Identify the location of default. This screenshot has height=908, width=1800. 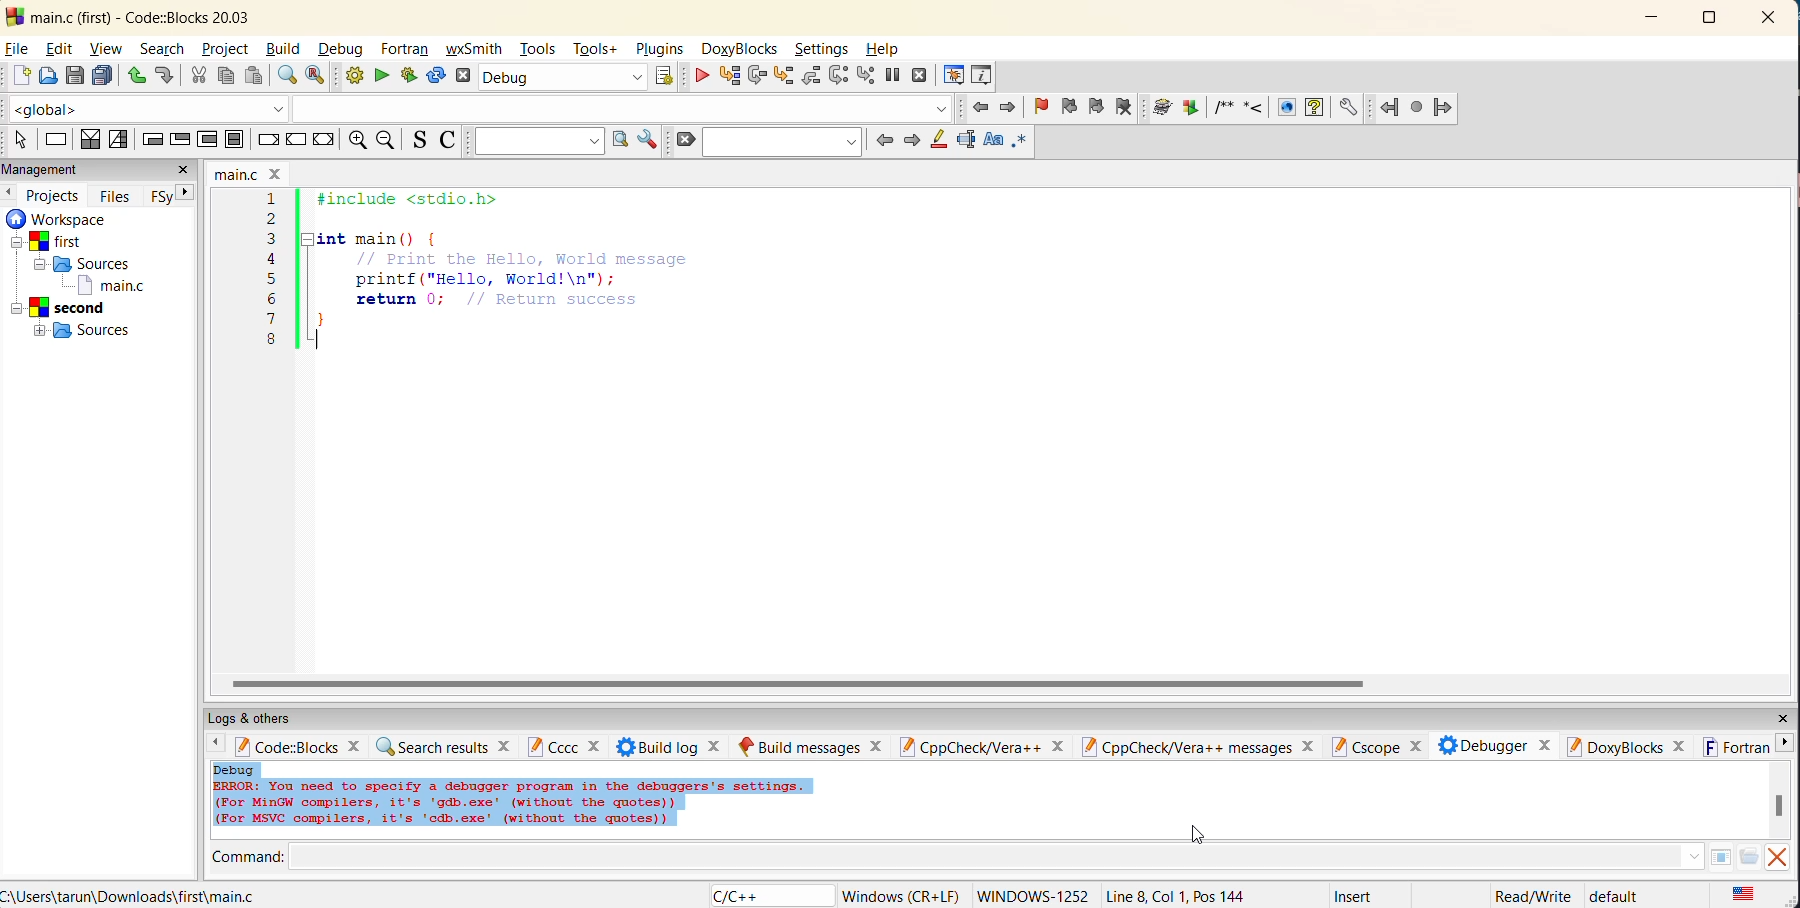
(1616, 896).